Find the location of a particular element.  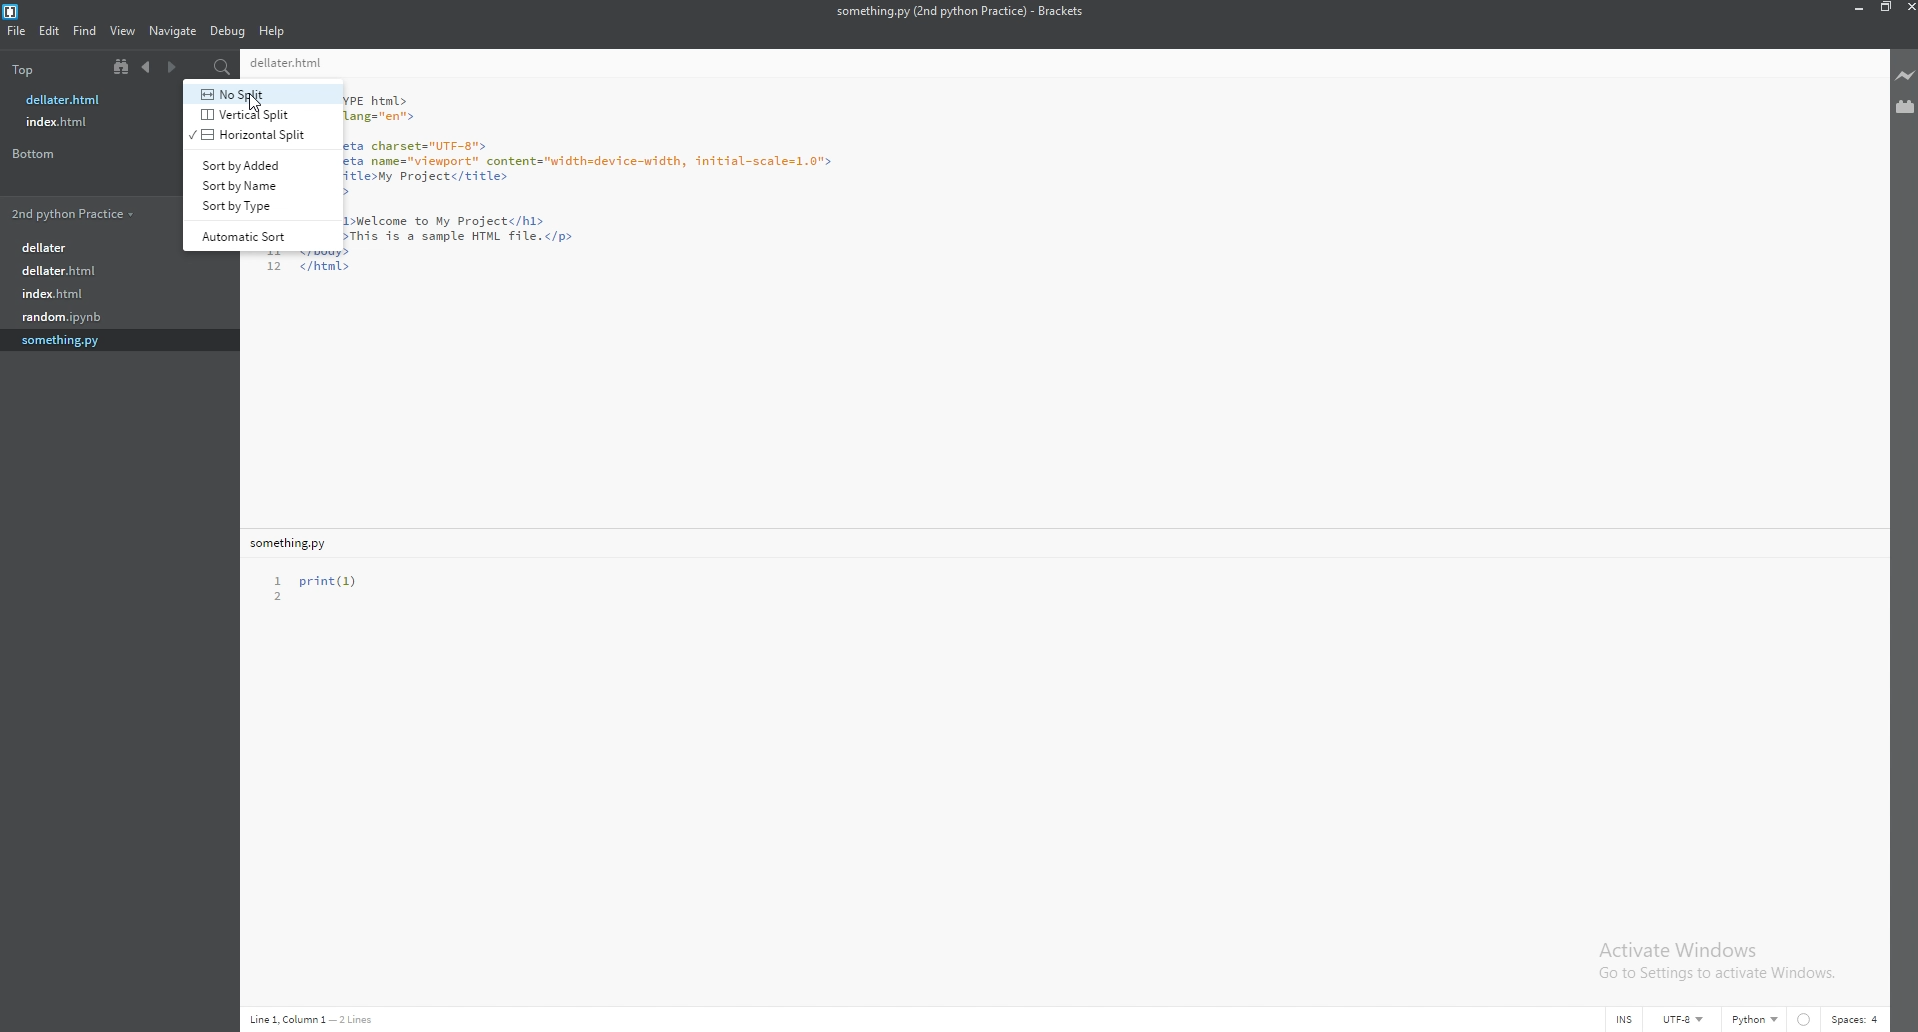

spaces is located at coordinates (1858, 1019).